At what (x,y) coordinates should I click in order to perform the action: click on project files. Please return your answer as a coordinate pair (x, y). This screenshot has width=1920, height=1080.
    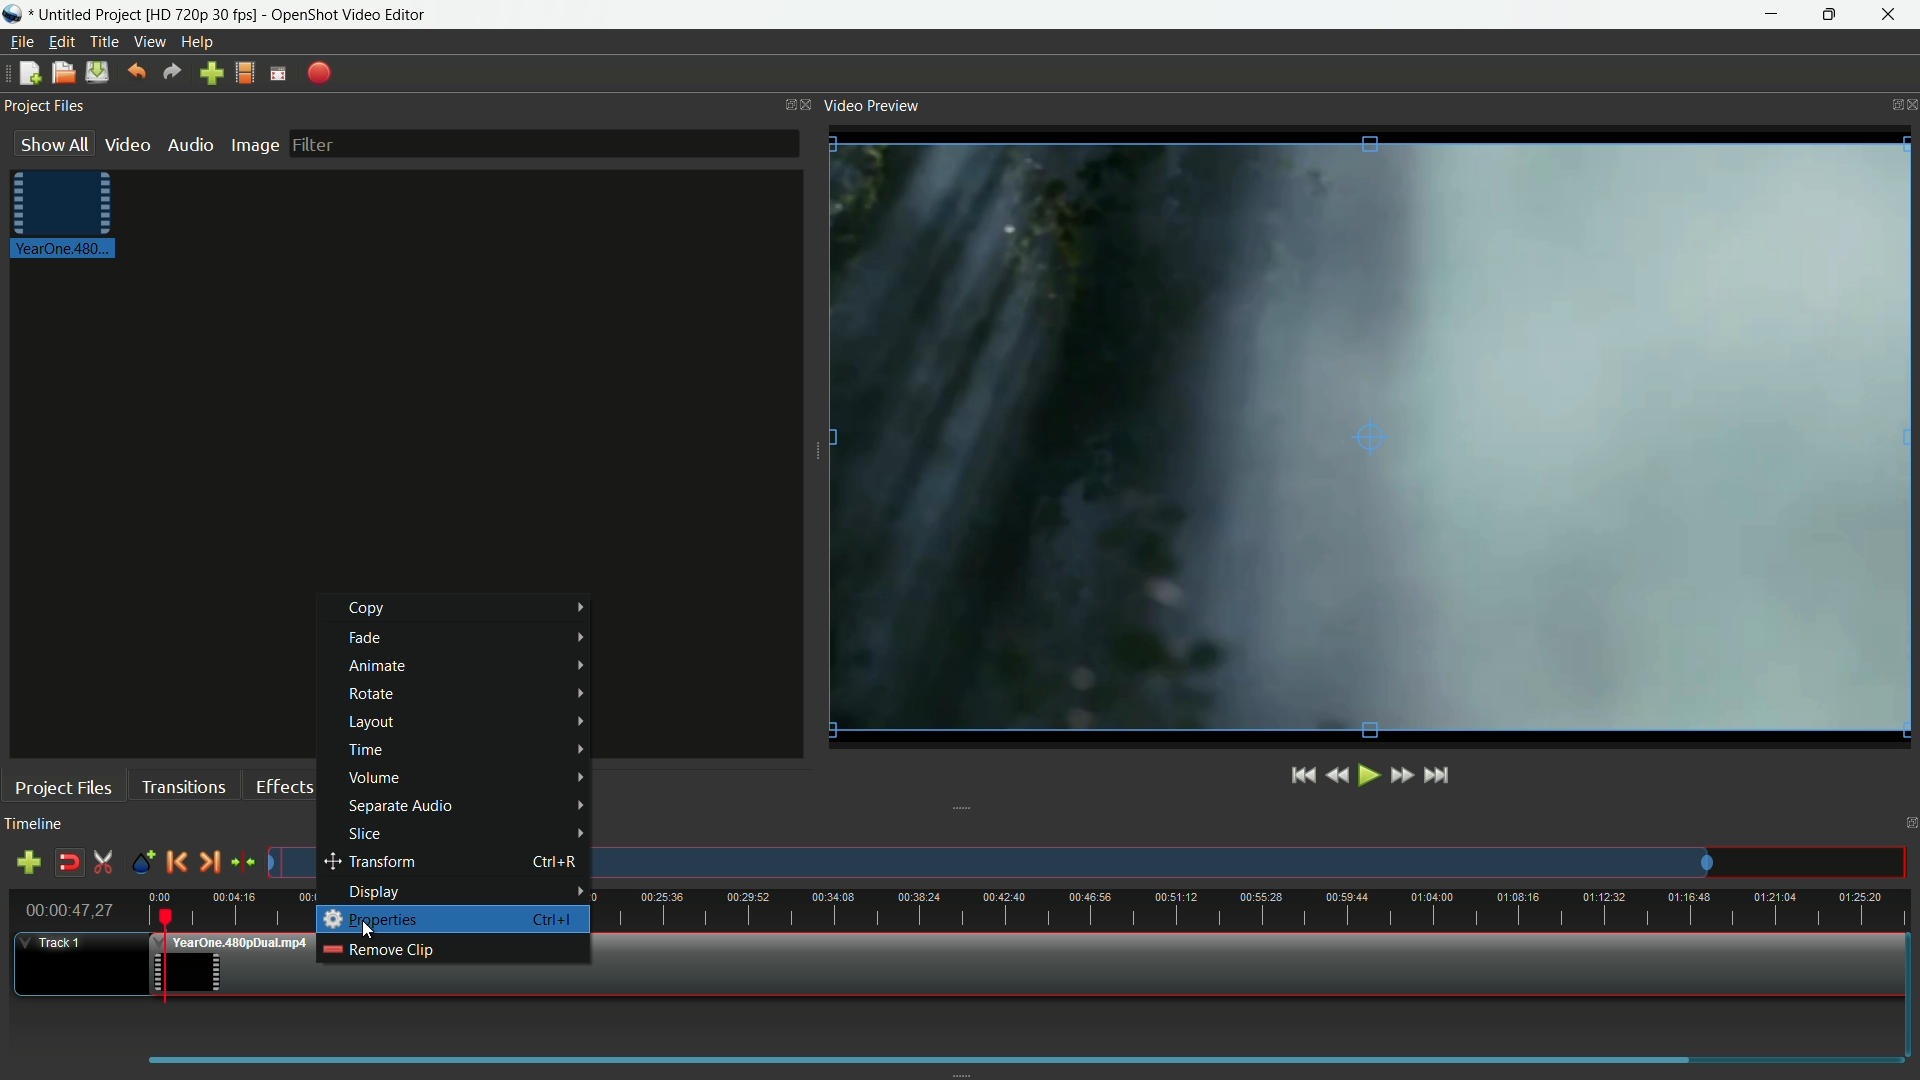
    Looking at the image, I should click on (44, 107).